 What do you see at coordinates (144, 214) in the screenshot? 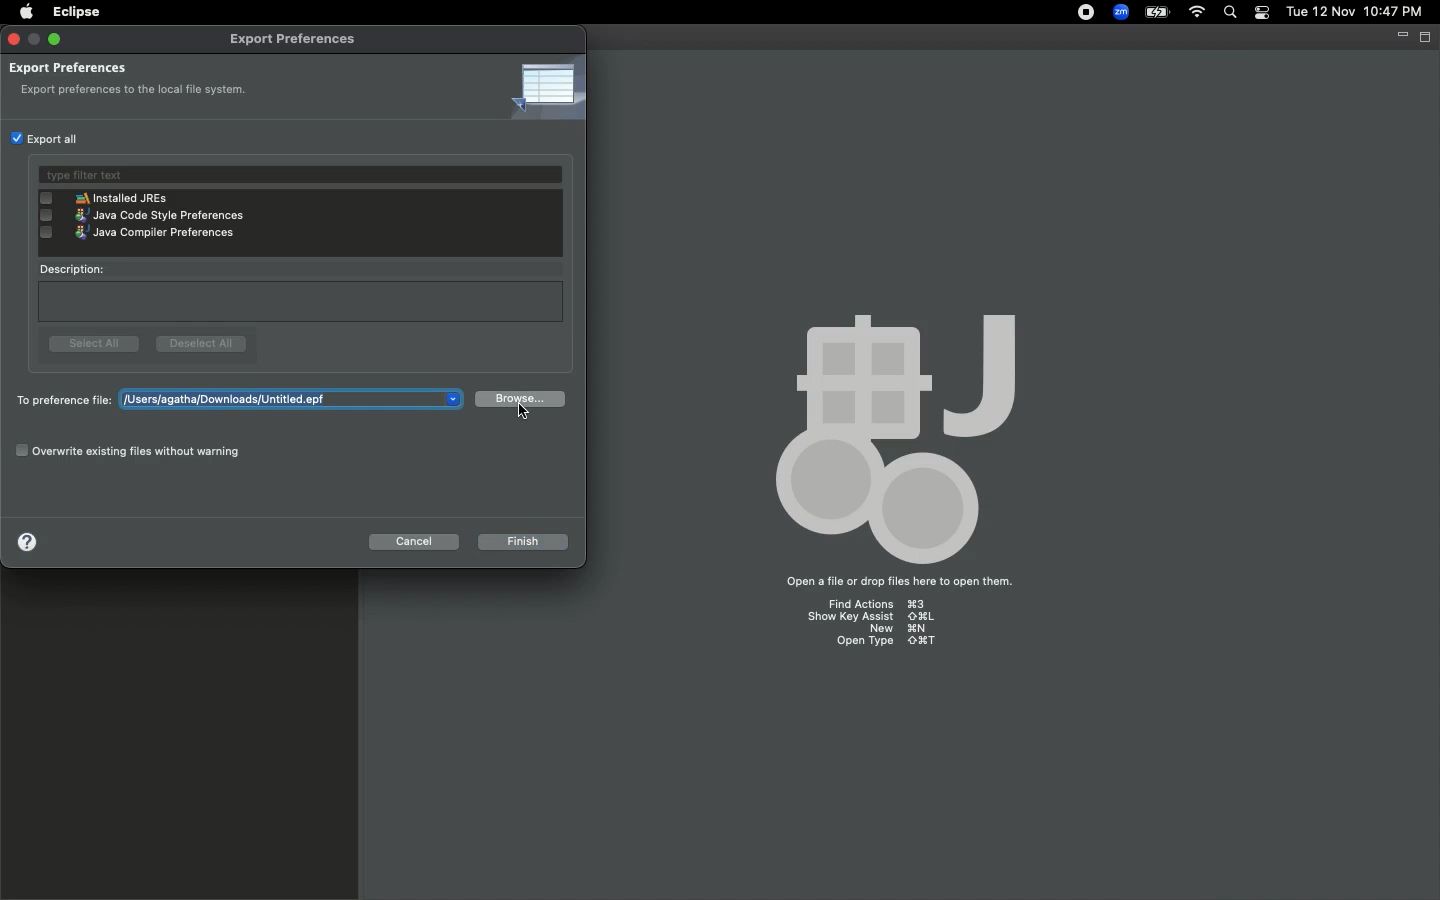
I see `java code style preferences ` at bounding box center [144, 214].